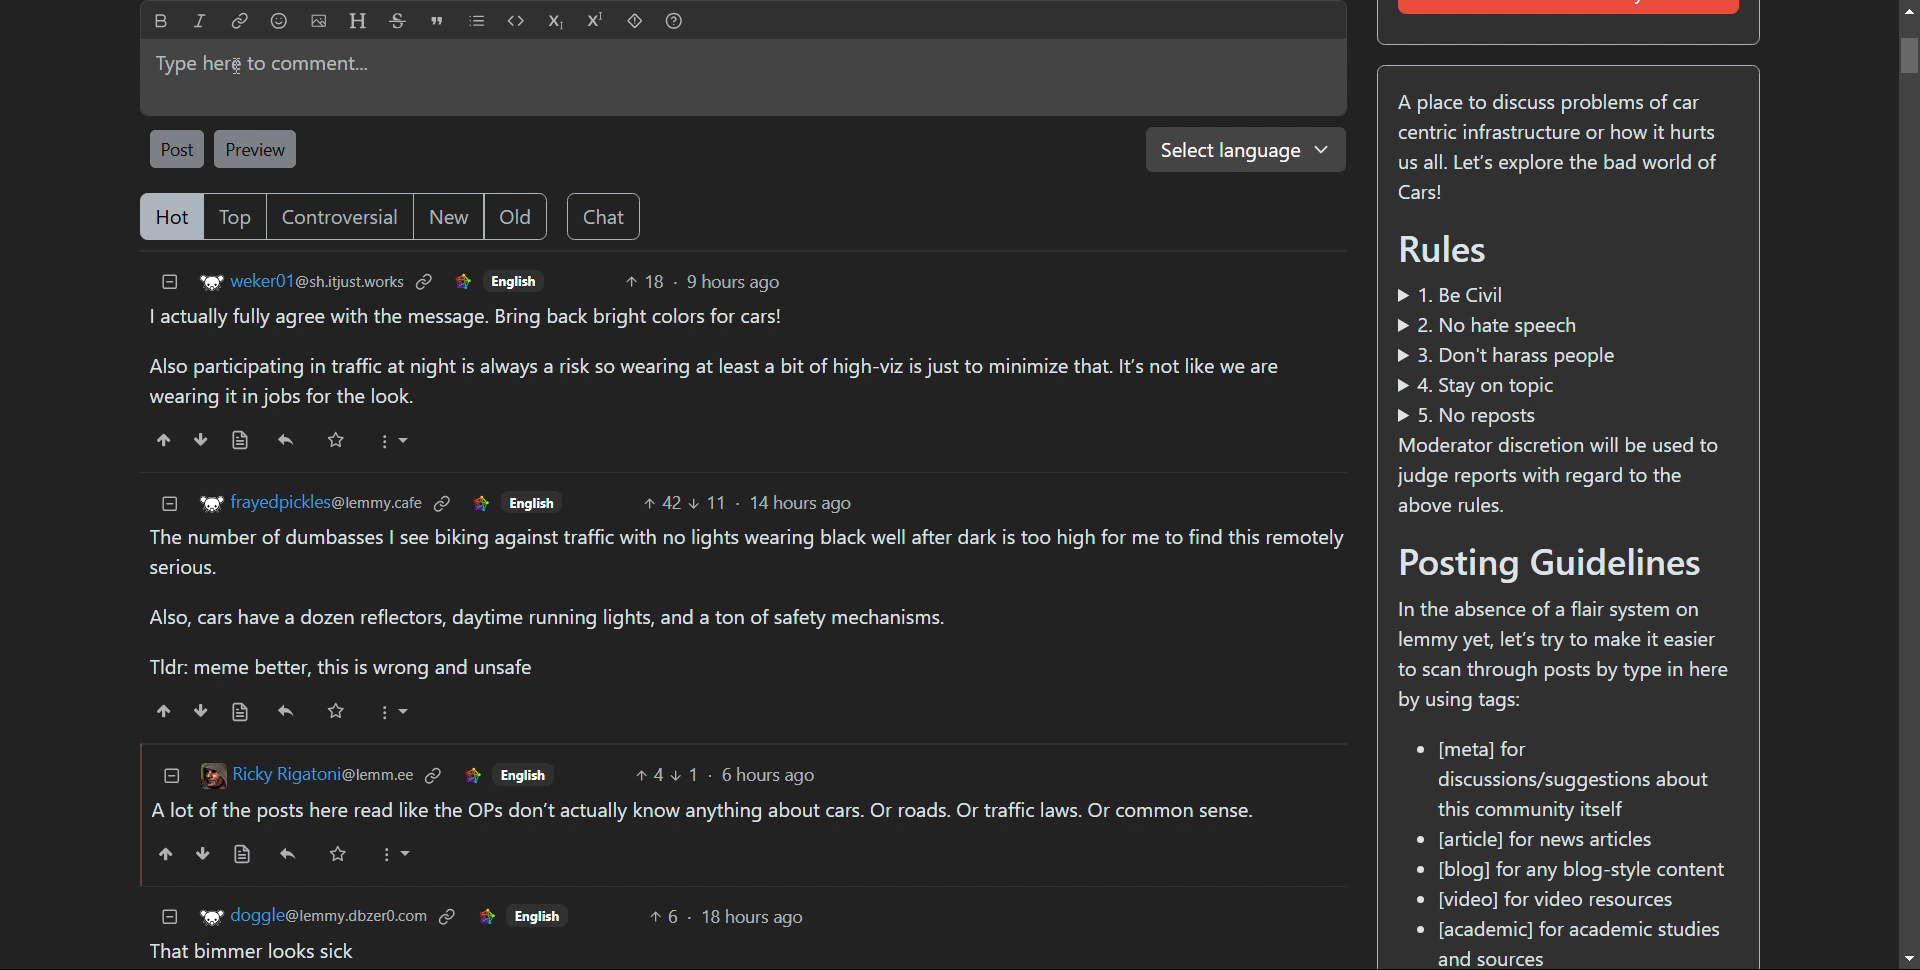 Image resolution: width=1920 pixels, height=970 pixels. Describe the element at coordinates (515, 21) in the screenshot. I see `code` at that location.